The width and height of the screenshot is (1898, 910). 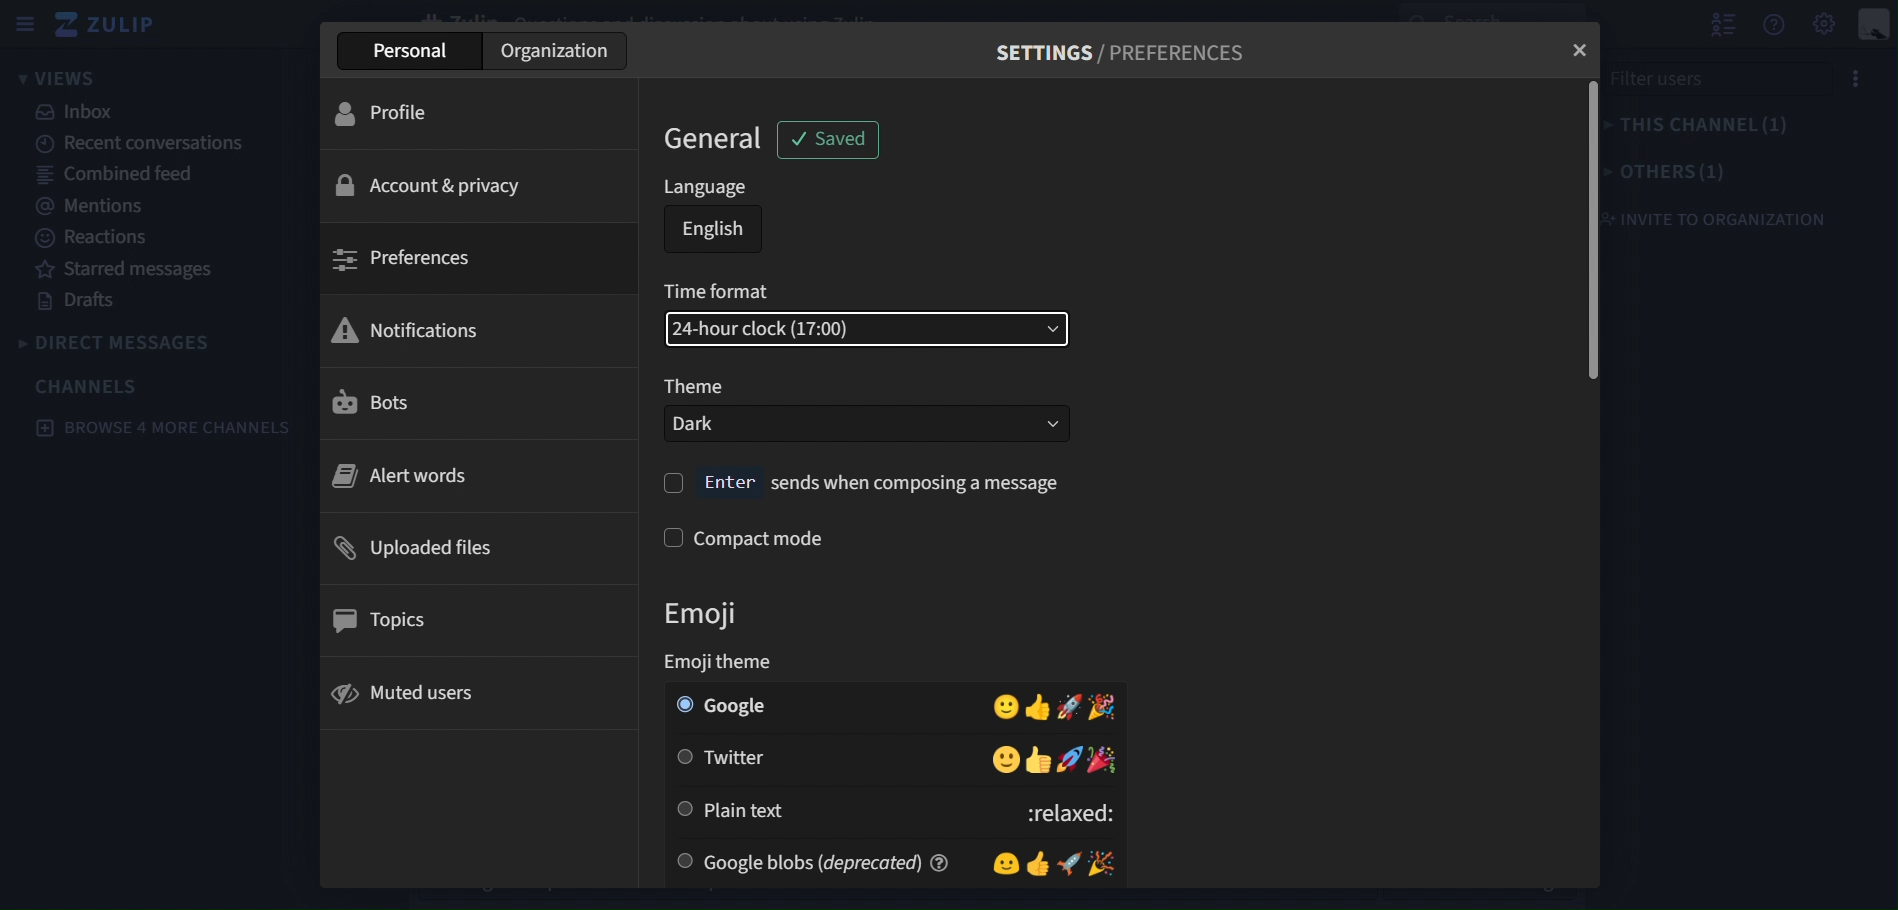 I want to click on views, so click(x=58, y=76).